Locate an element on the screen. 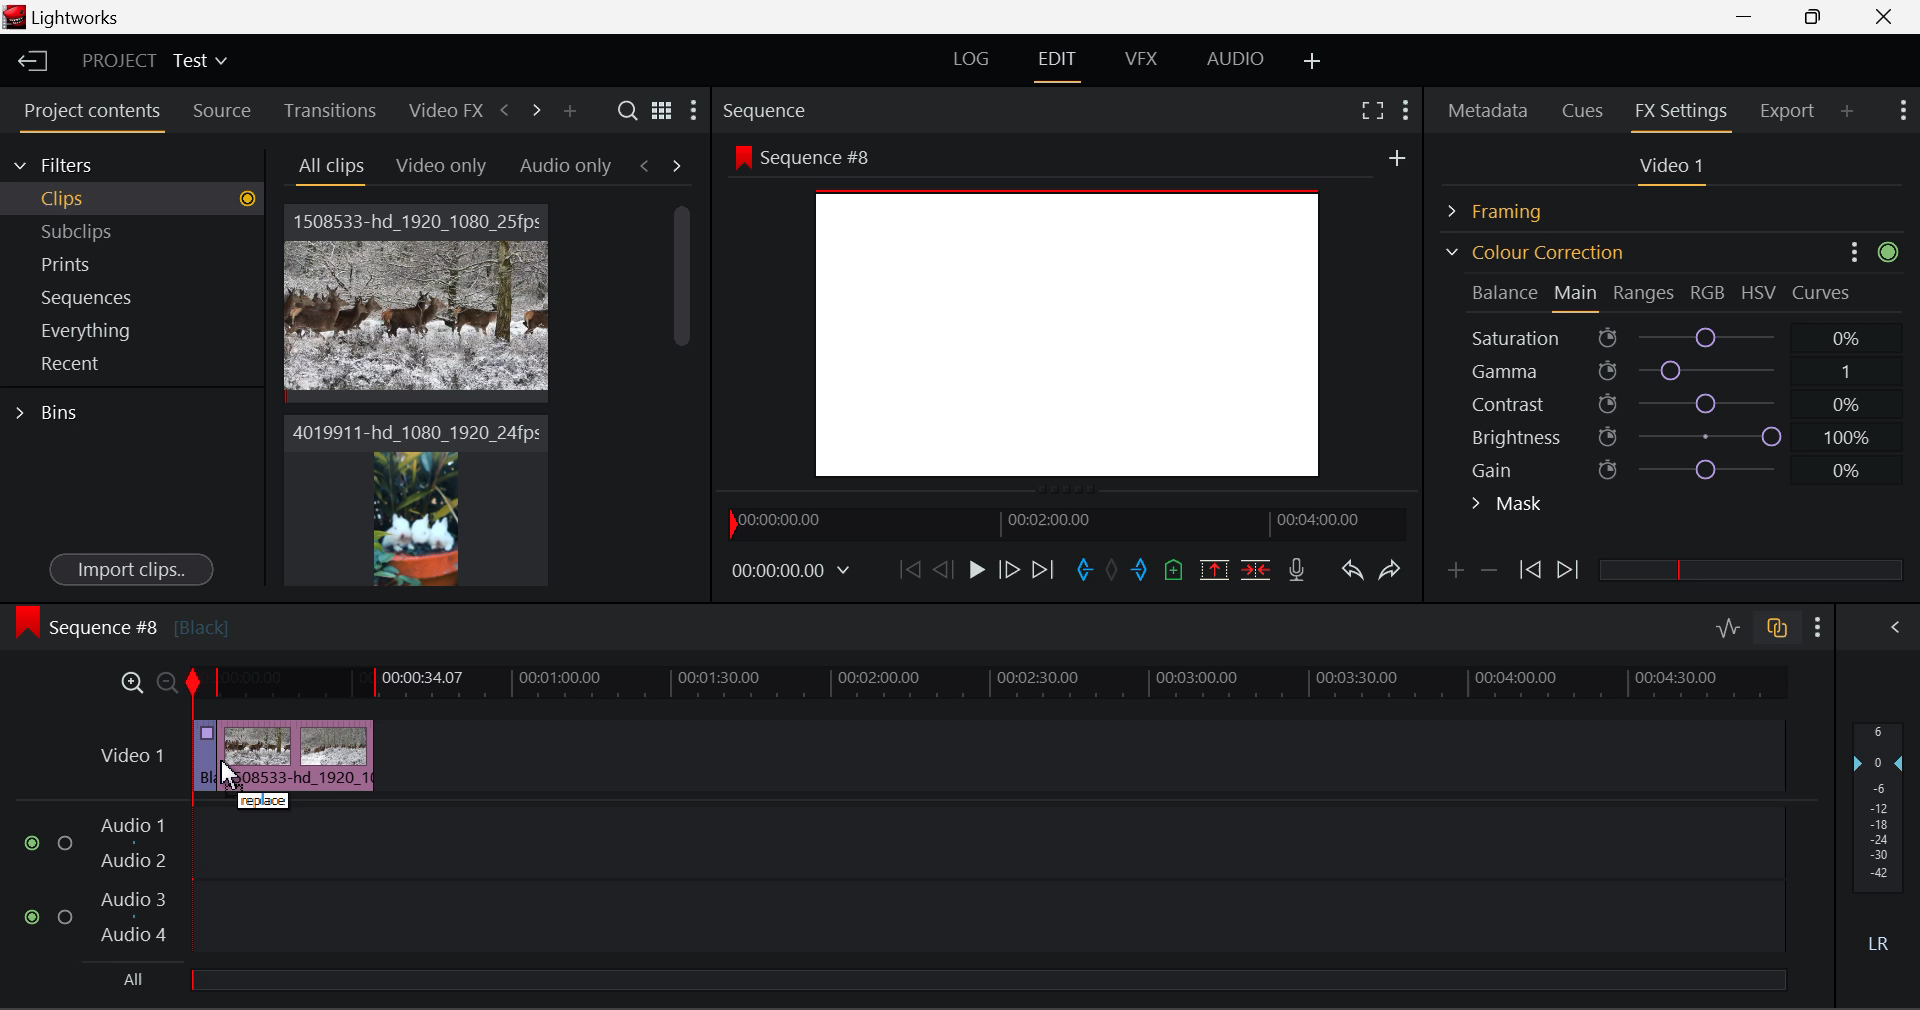  Saturation is located at coordinates (1669, 334).